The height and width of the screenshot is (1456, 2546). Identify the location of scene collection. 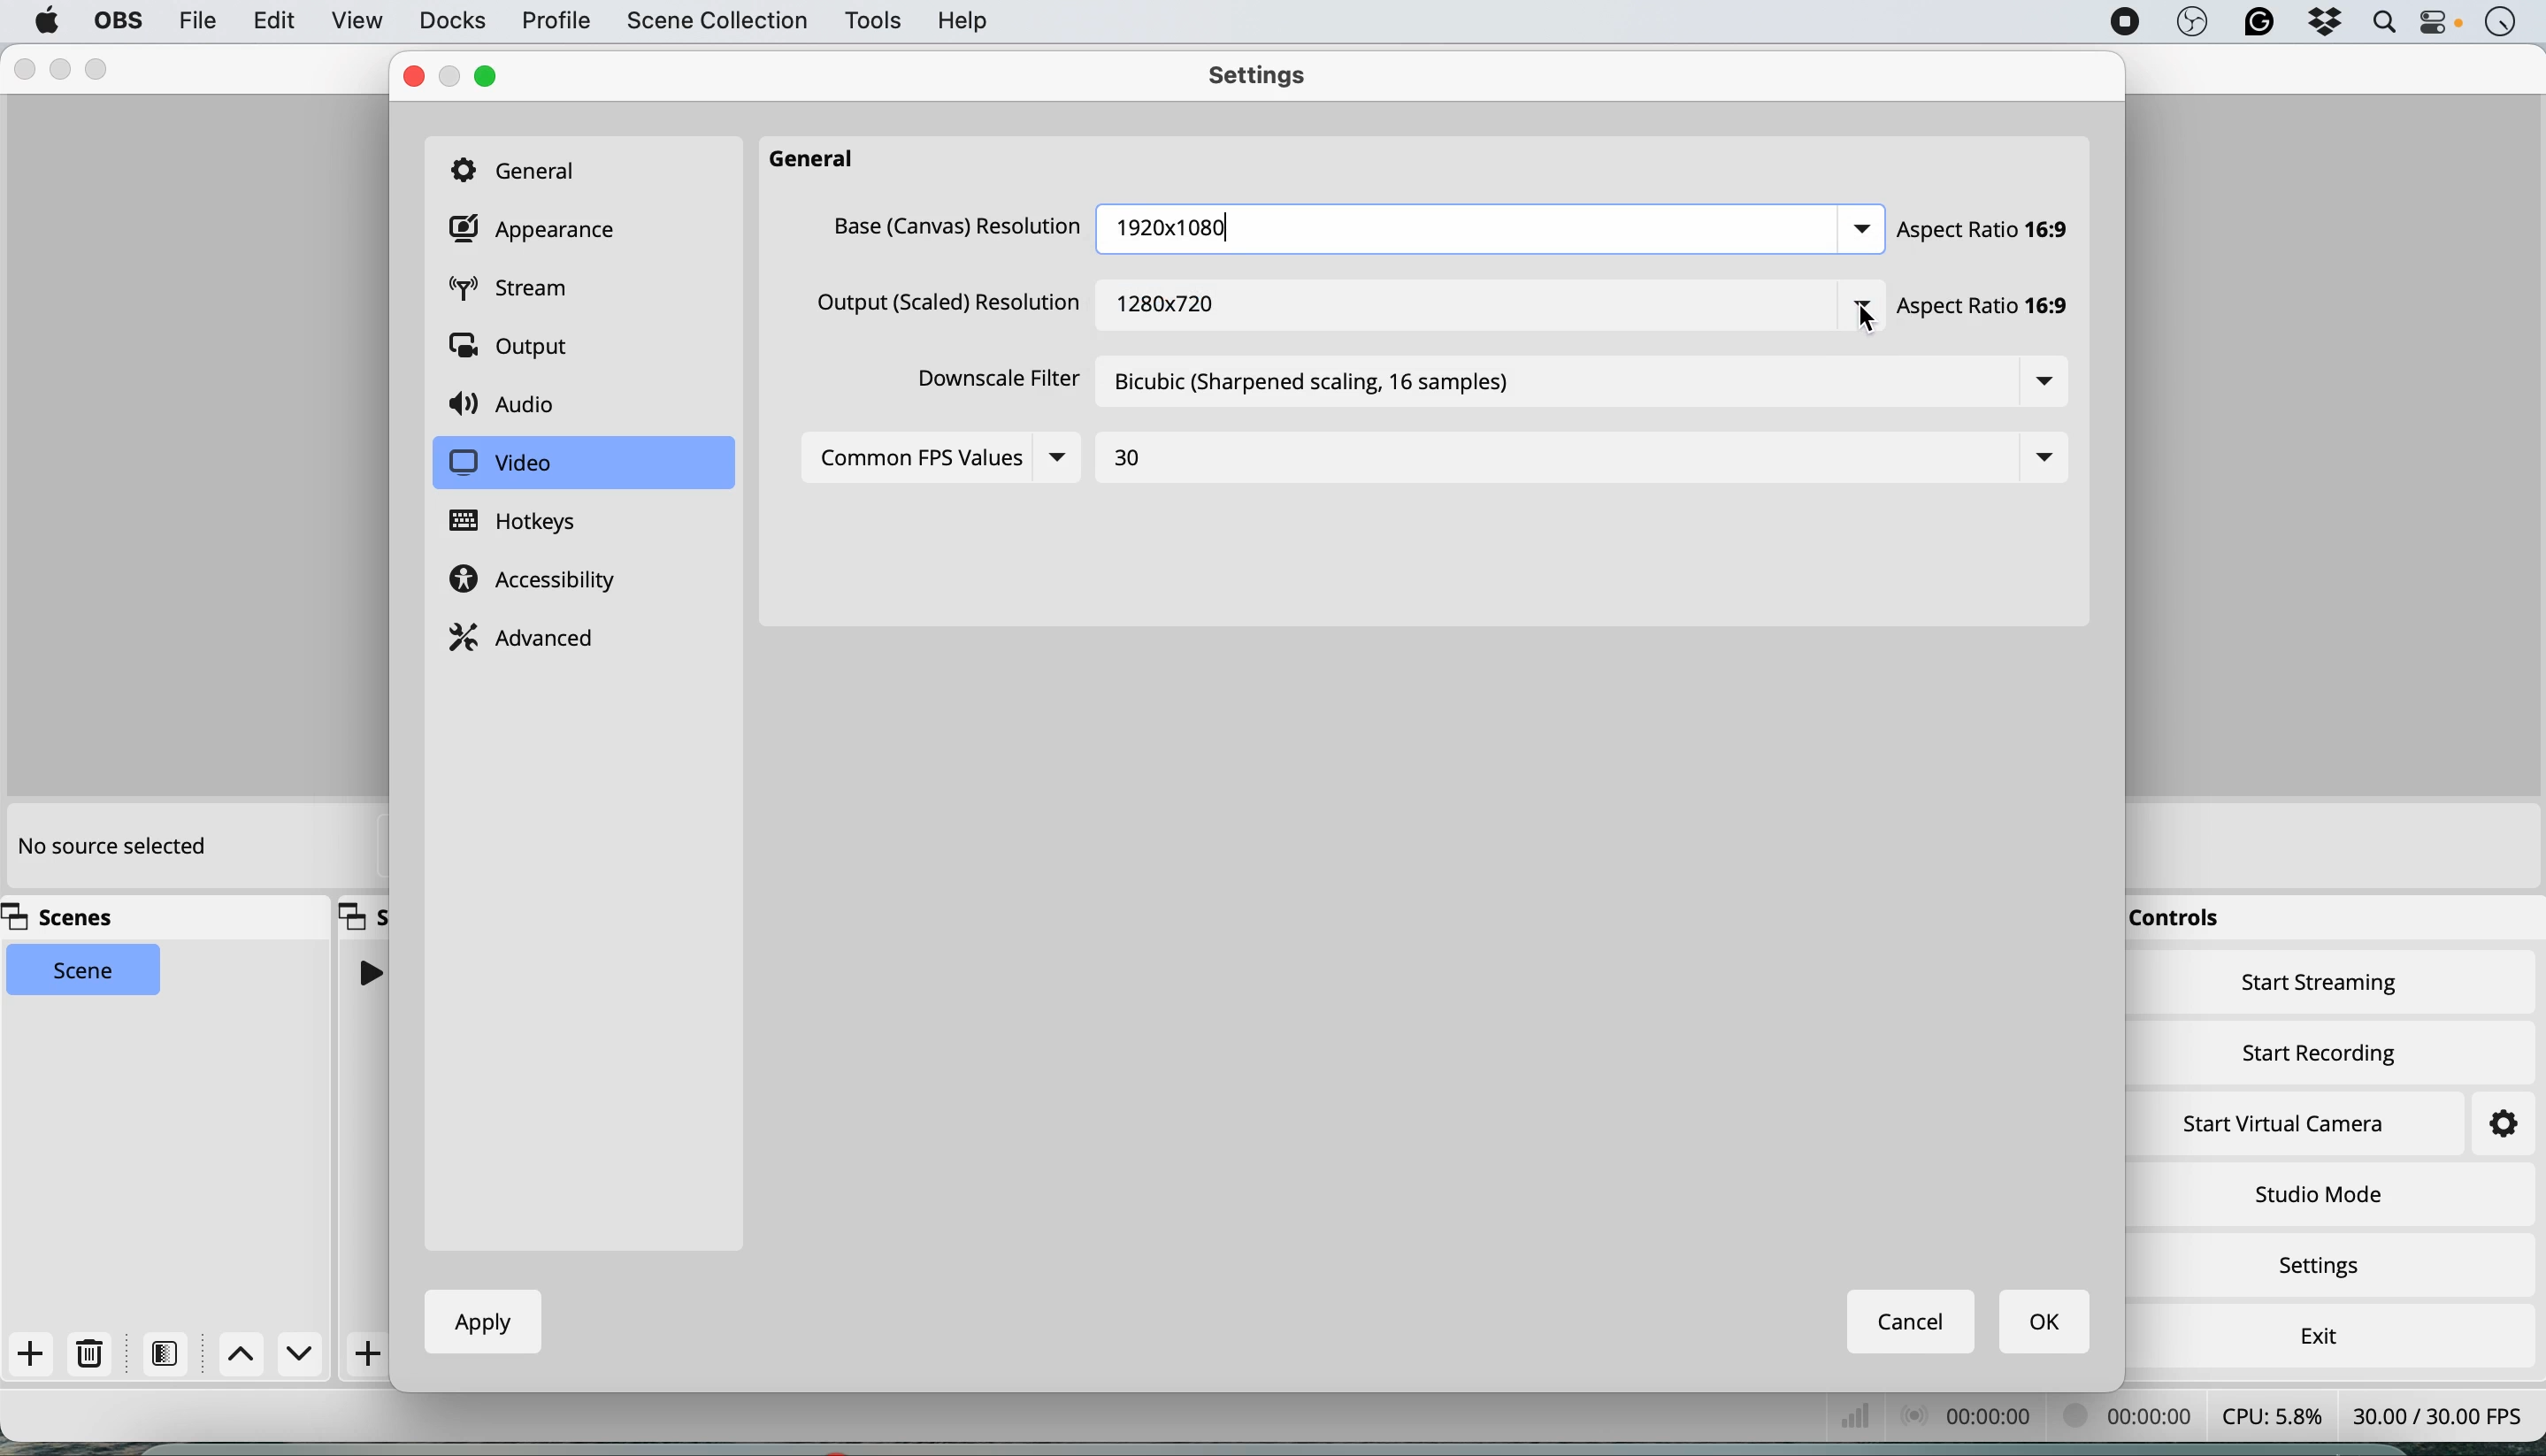
(715, 23).